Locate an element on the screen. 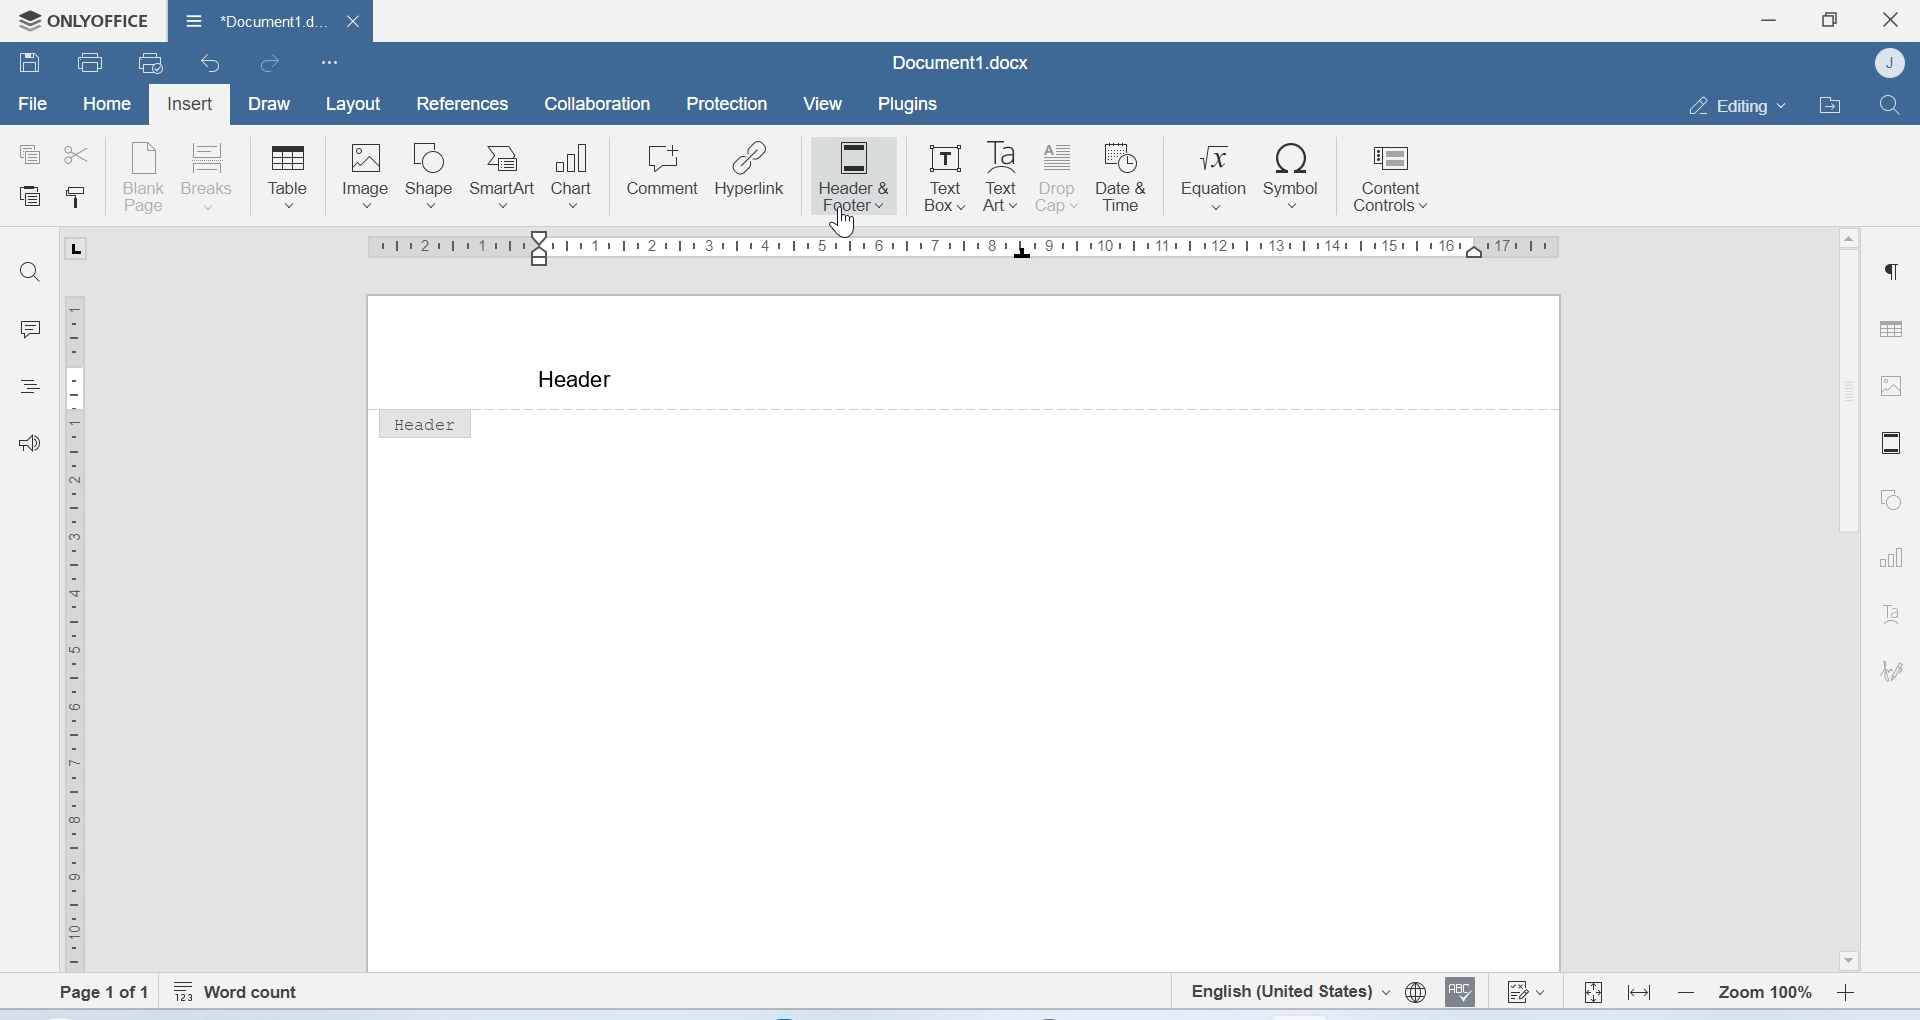  Header is located at coordinates (572, 378).